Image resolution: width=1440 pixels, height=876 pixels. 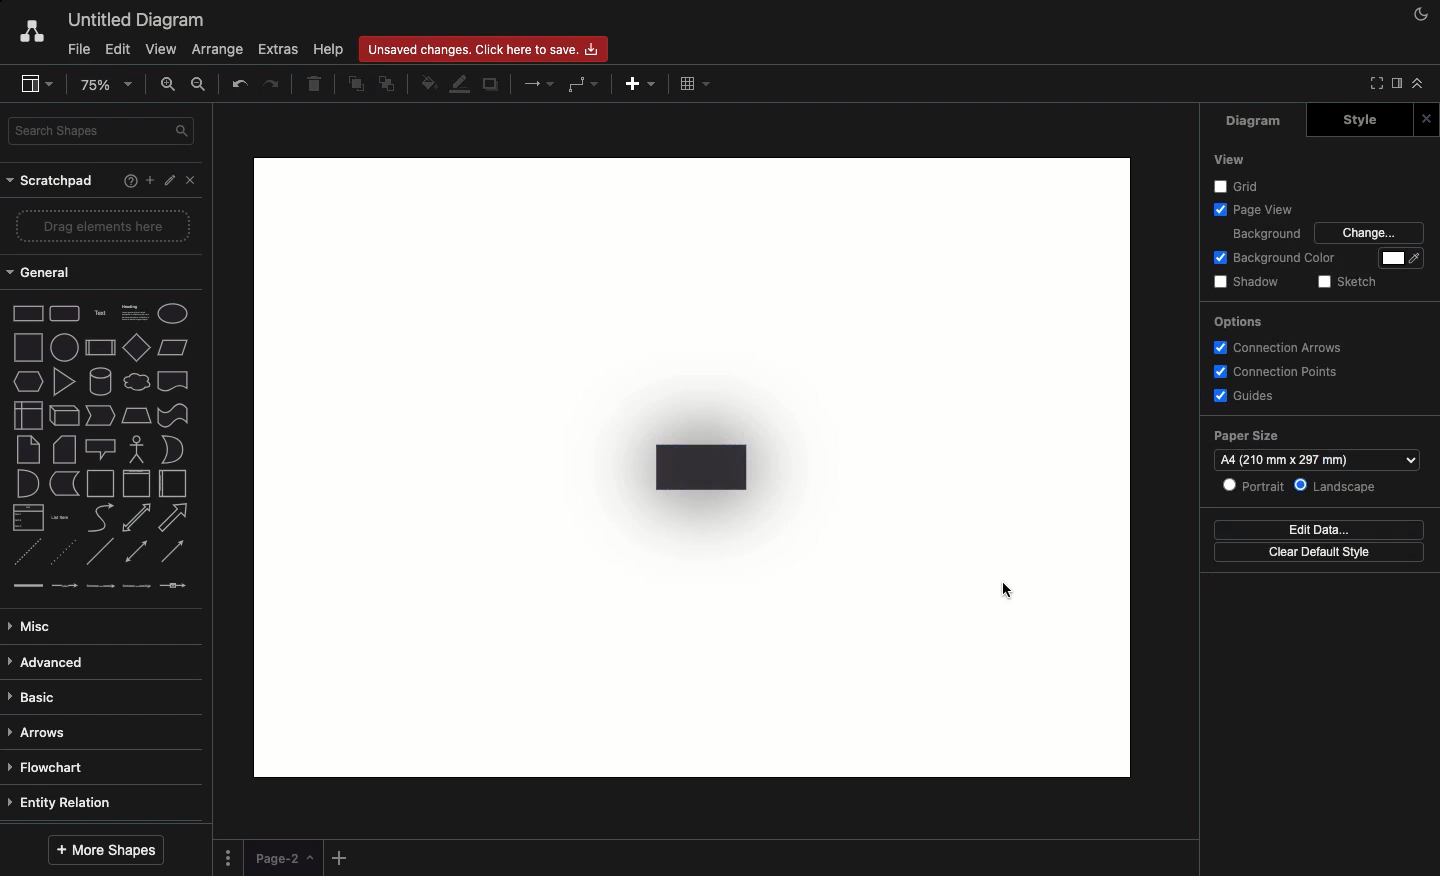 I want to click on trapezoid, so click(x=133, y=417).